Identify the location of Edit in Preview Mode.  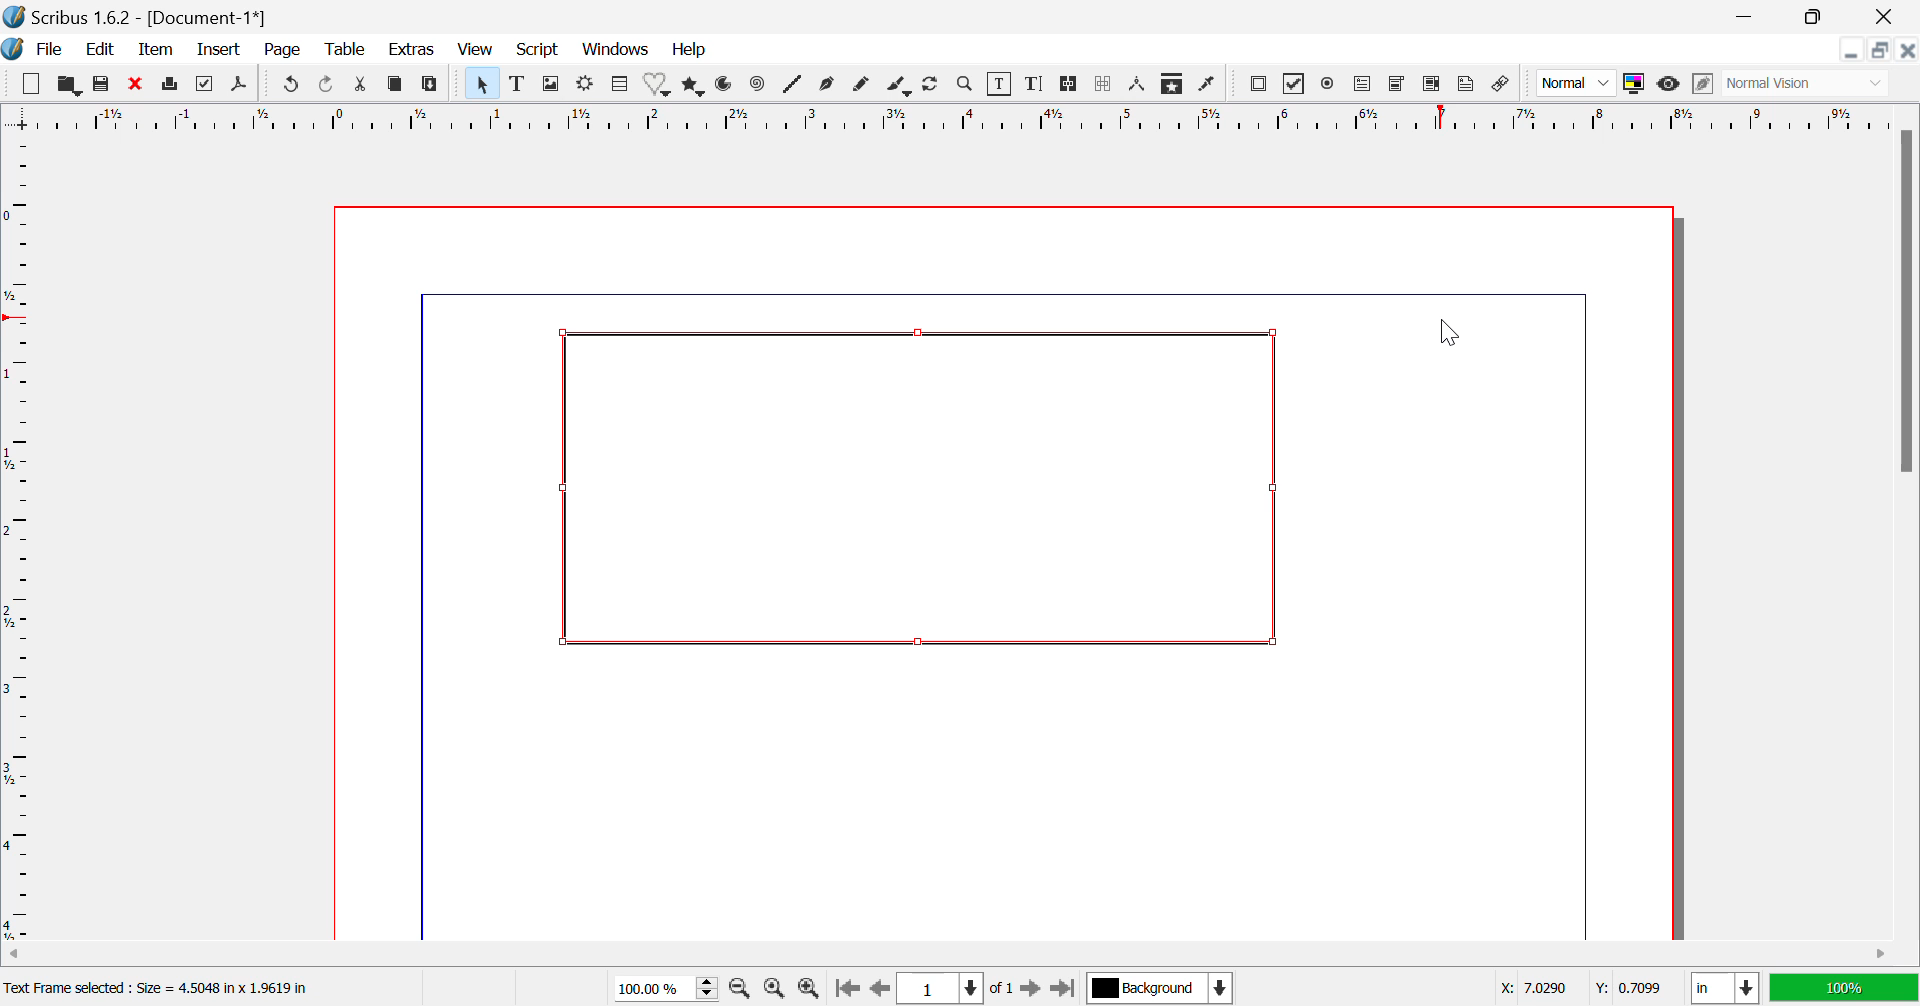
(1703, 86).